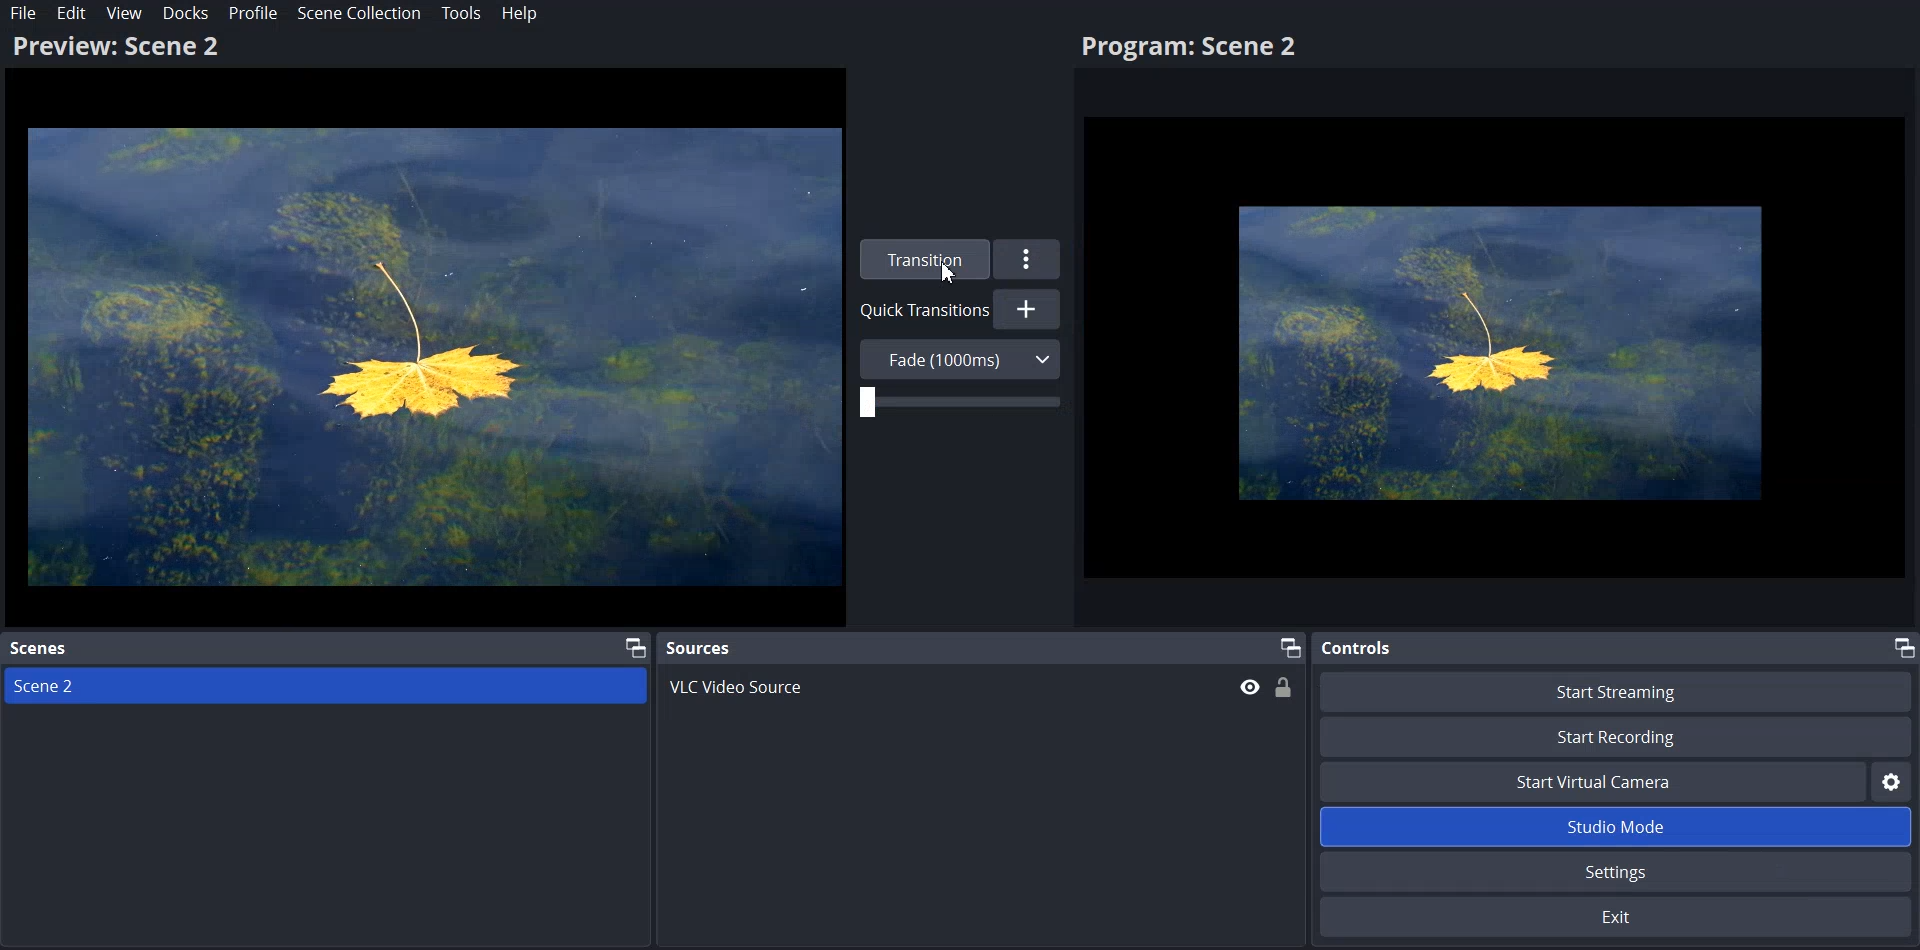 This screenshot has height=950, width=1920. I want to click on Lock, so click(1286, 687).